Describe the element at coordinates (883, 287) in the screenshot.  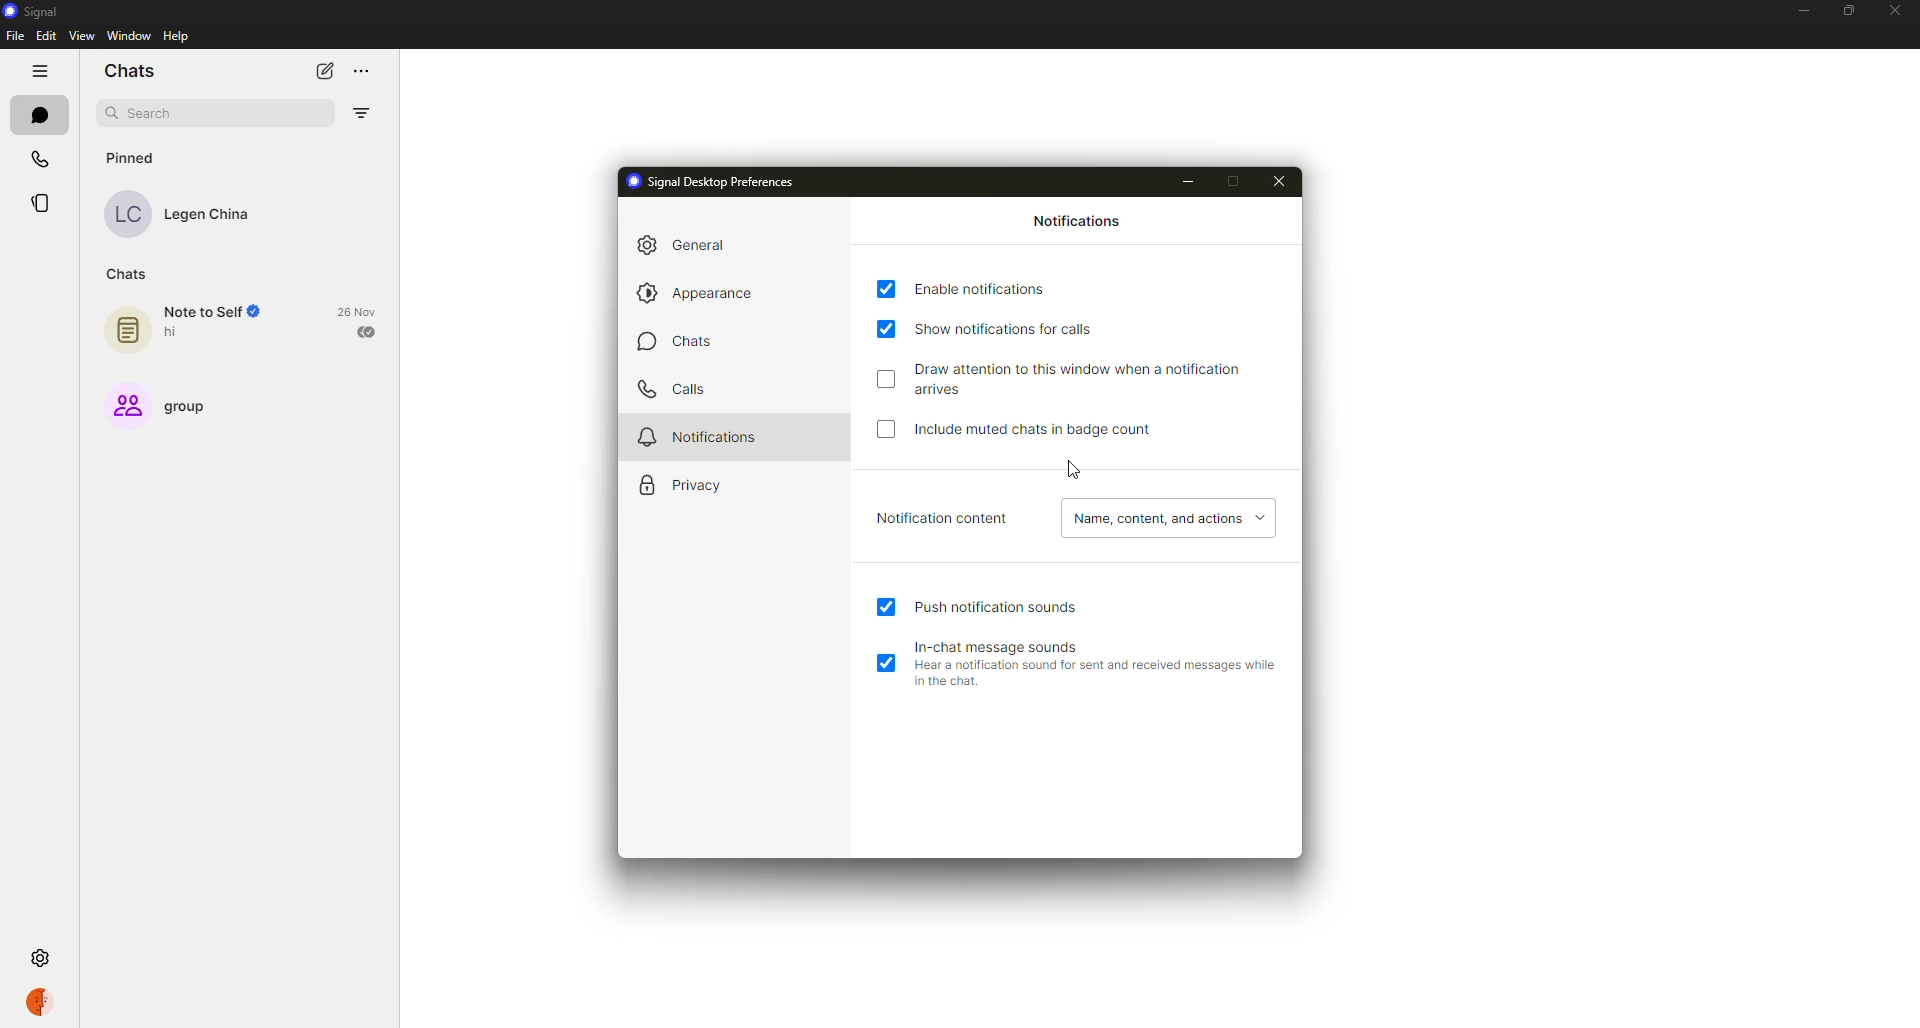
I see `enabled` at that location.